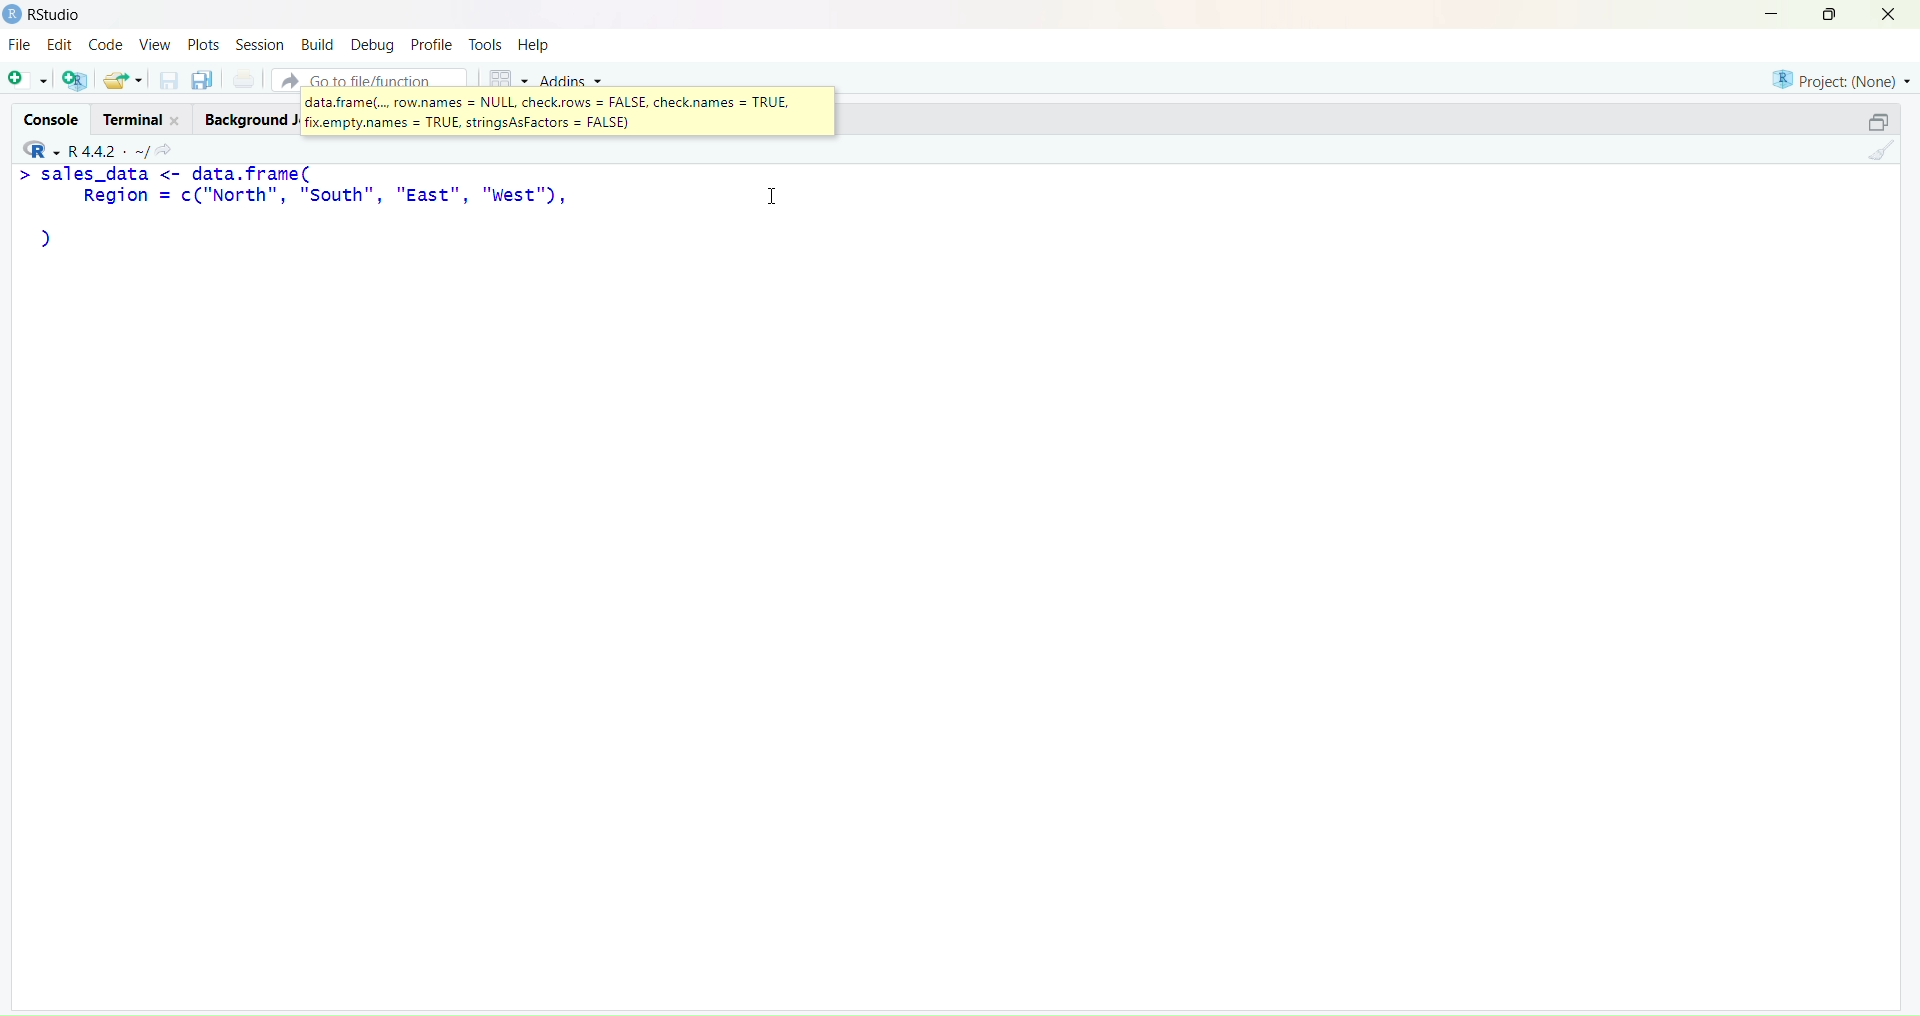 The height and width of the screenshot is (1016, 1920). Describe the element at coordinates (572, 81) in the screenshot. I see `Addins ~` at that location.